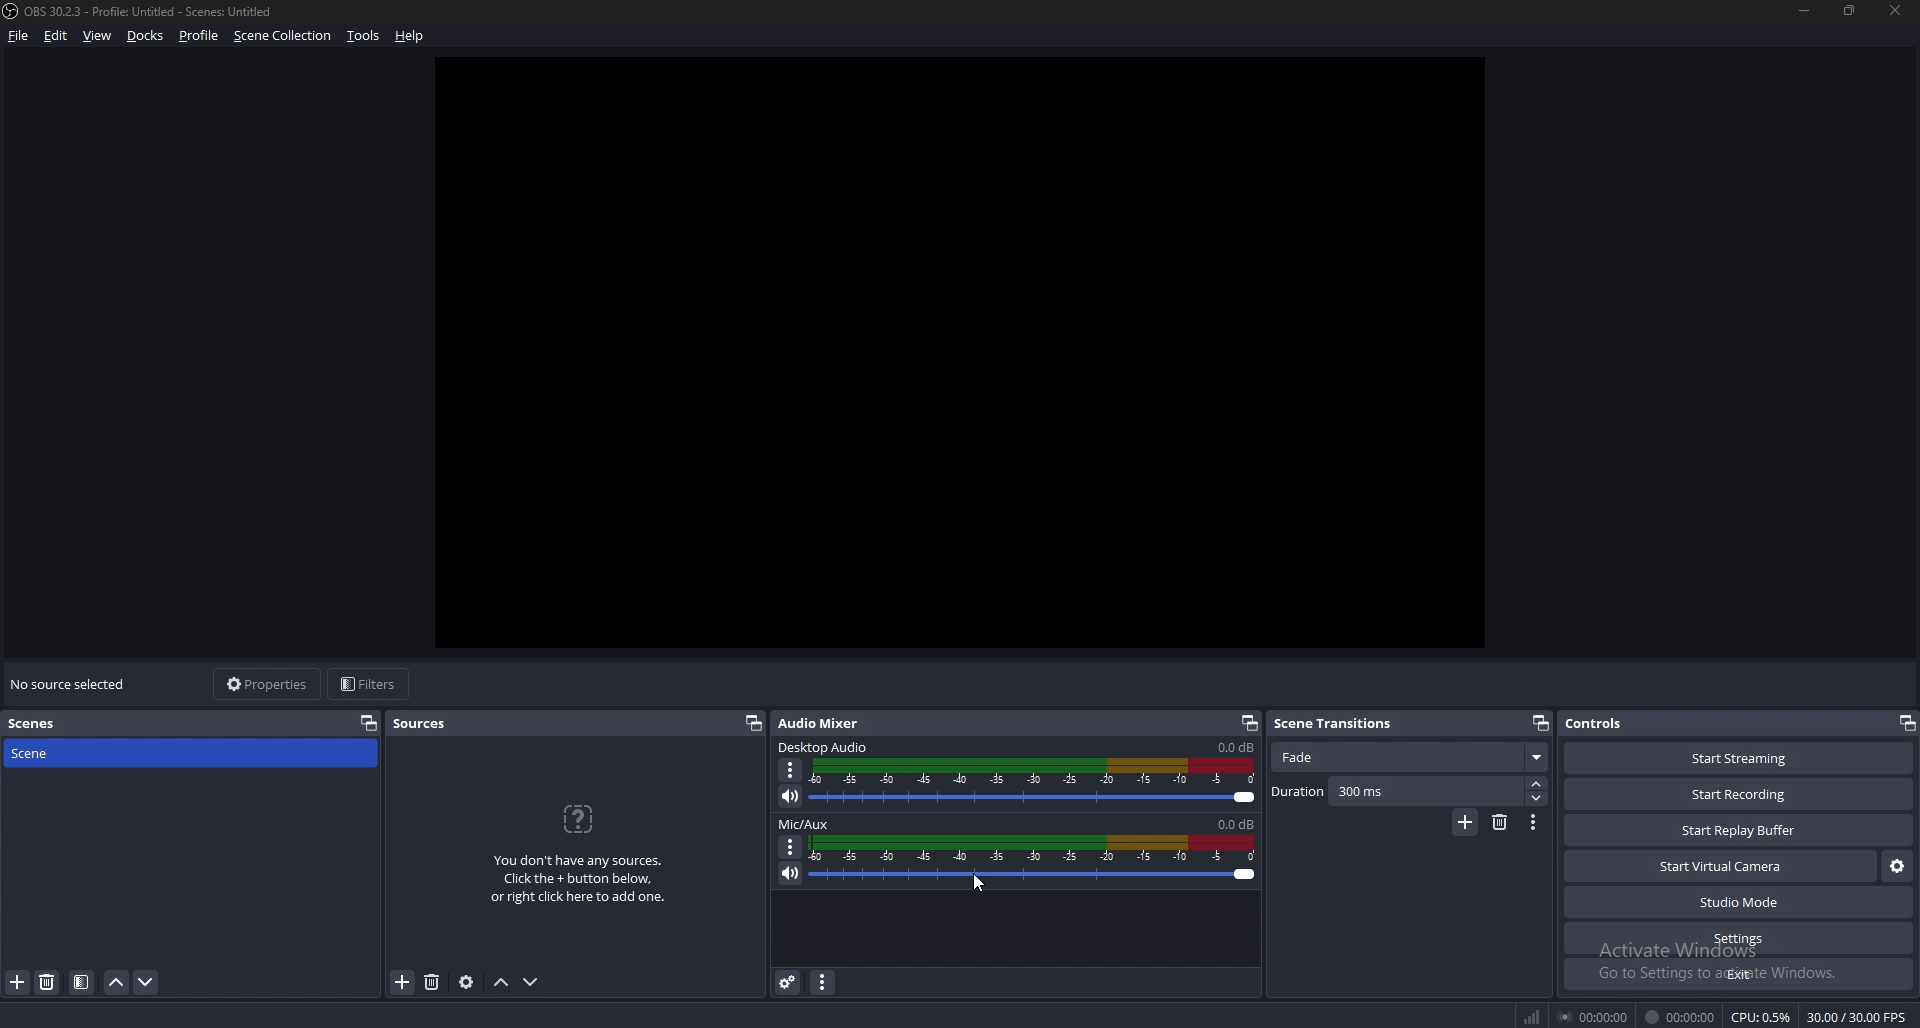 Image resolution: width=1920 pixels, height=1028 pixels. I want to click on mic/aux volume adjust, so click(1035, 860).